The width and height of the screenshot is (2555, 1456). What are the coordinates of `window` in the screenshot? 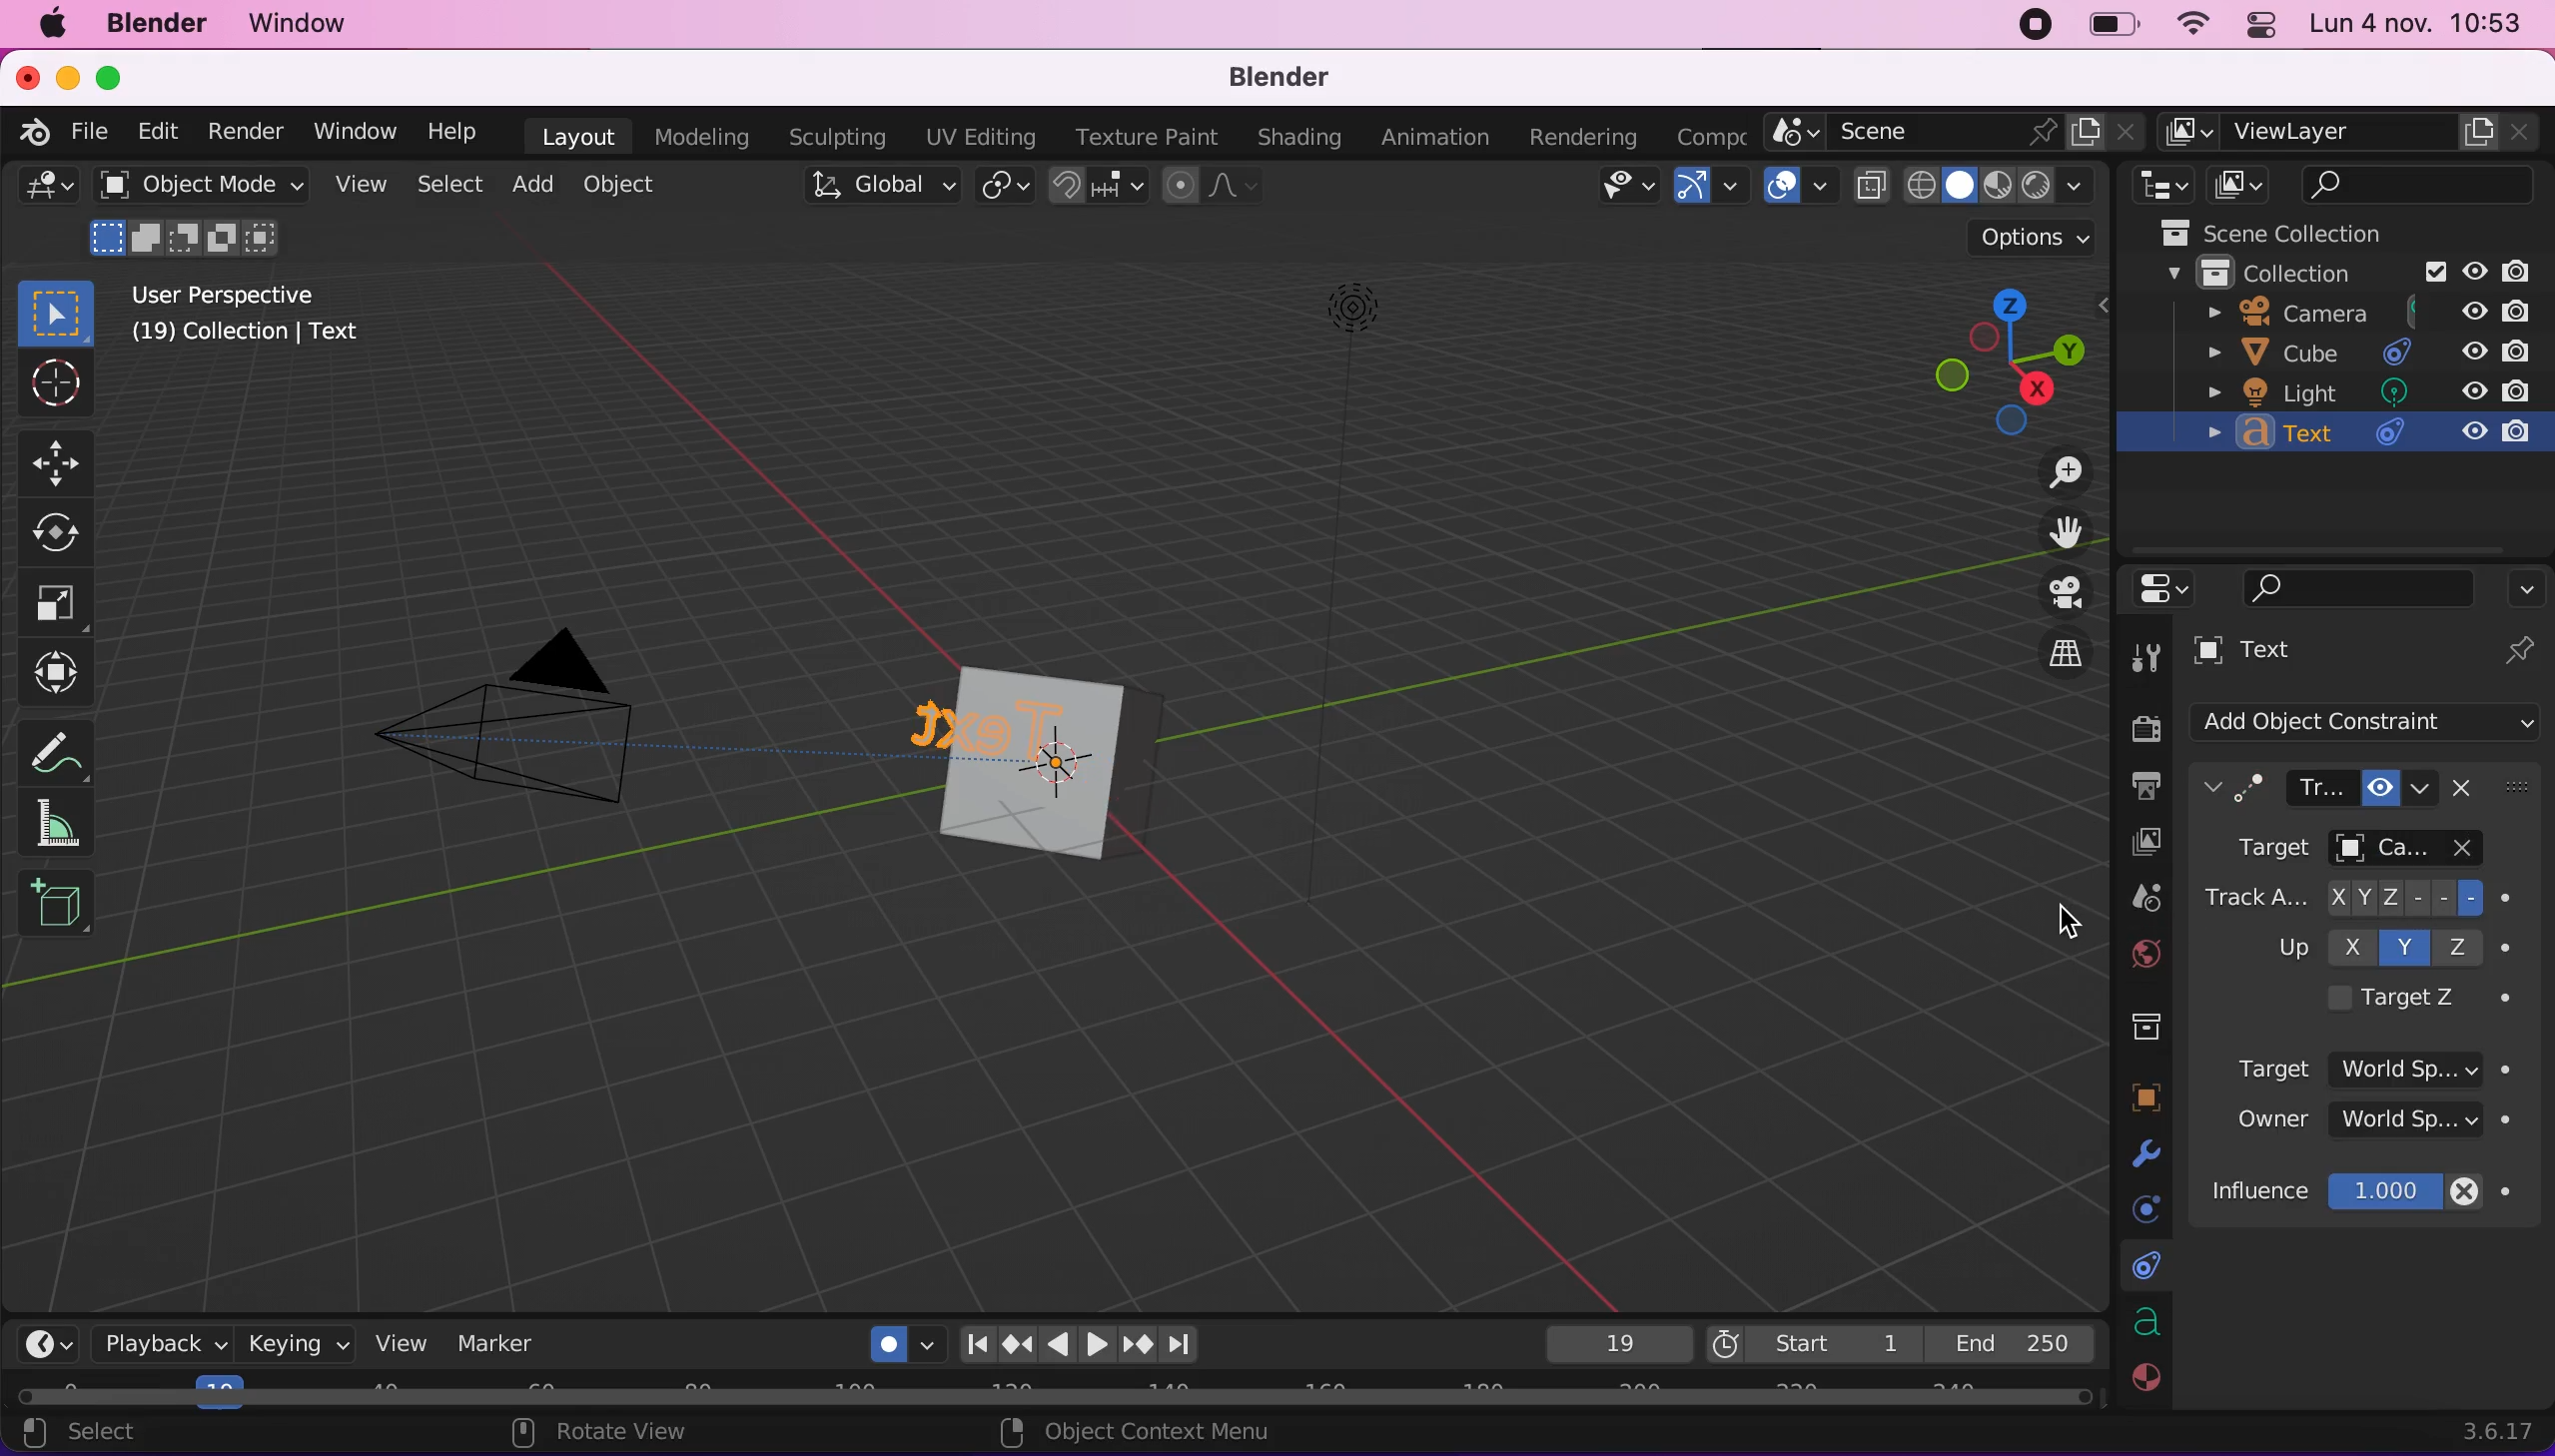 It's located at (305, 23).